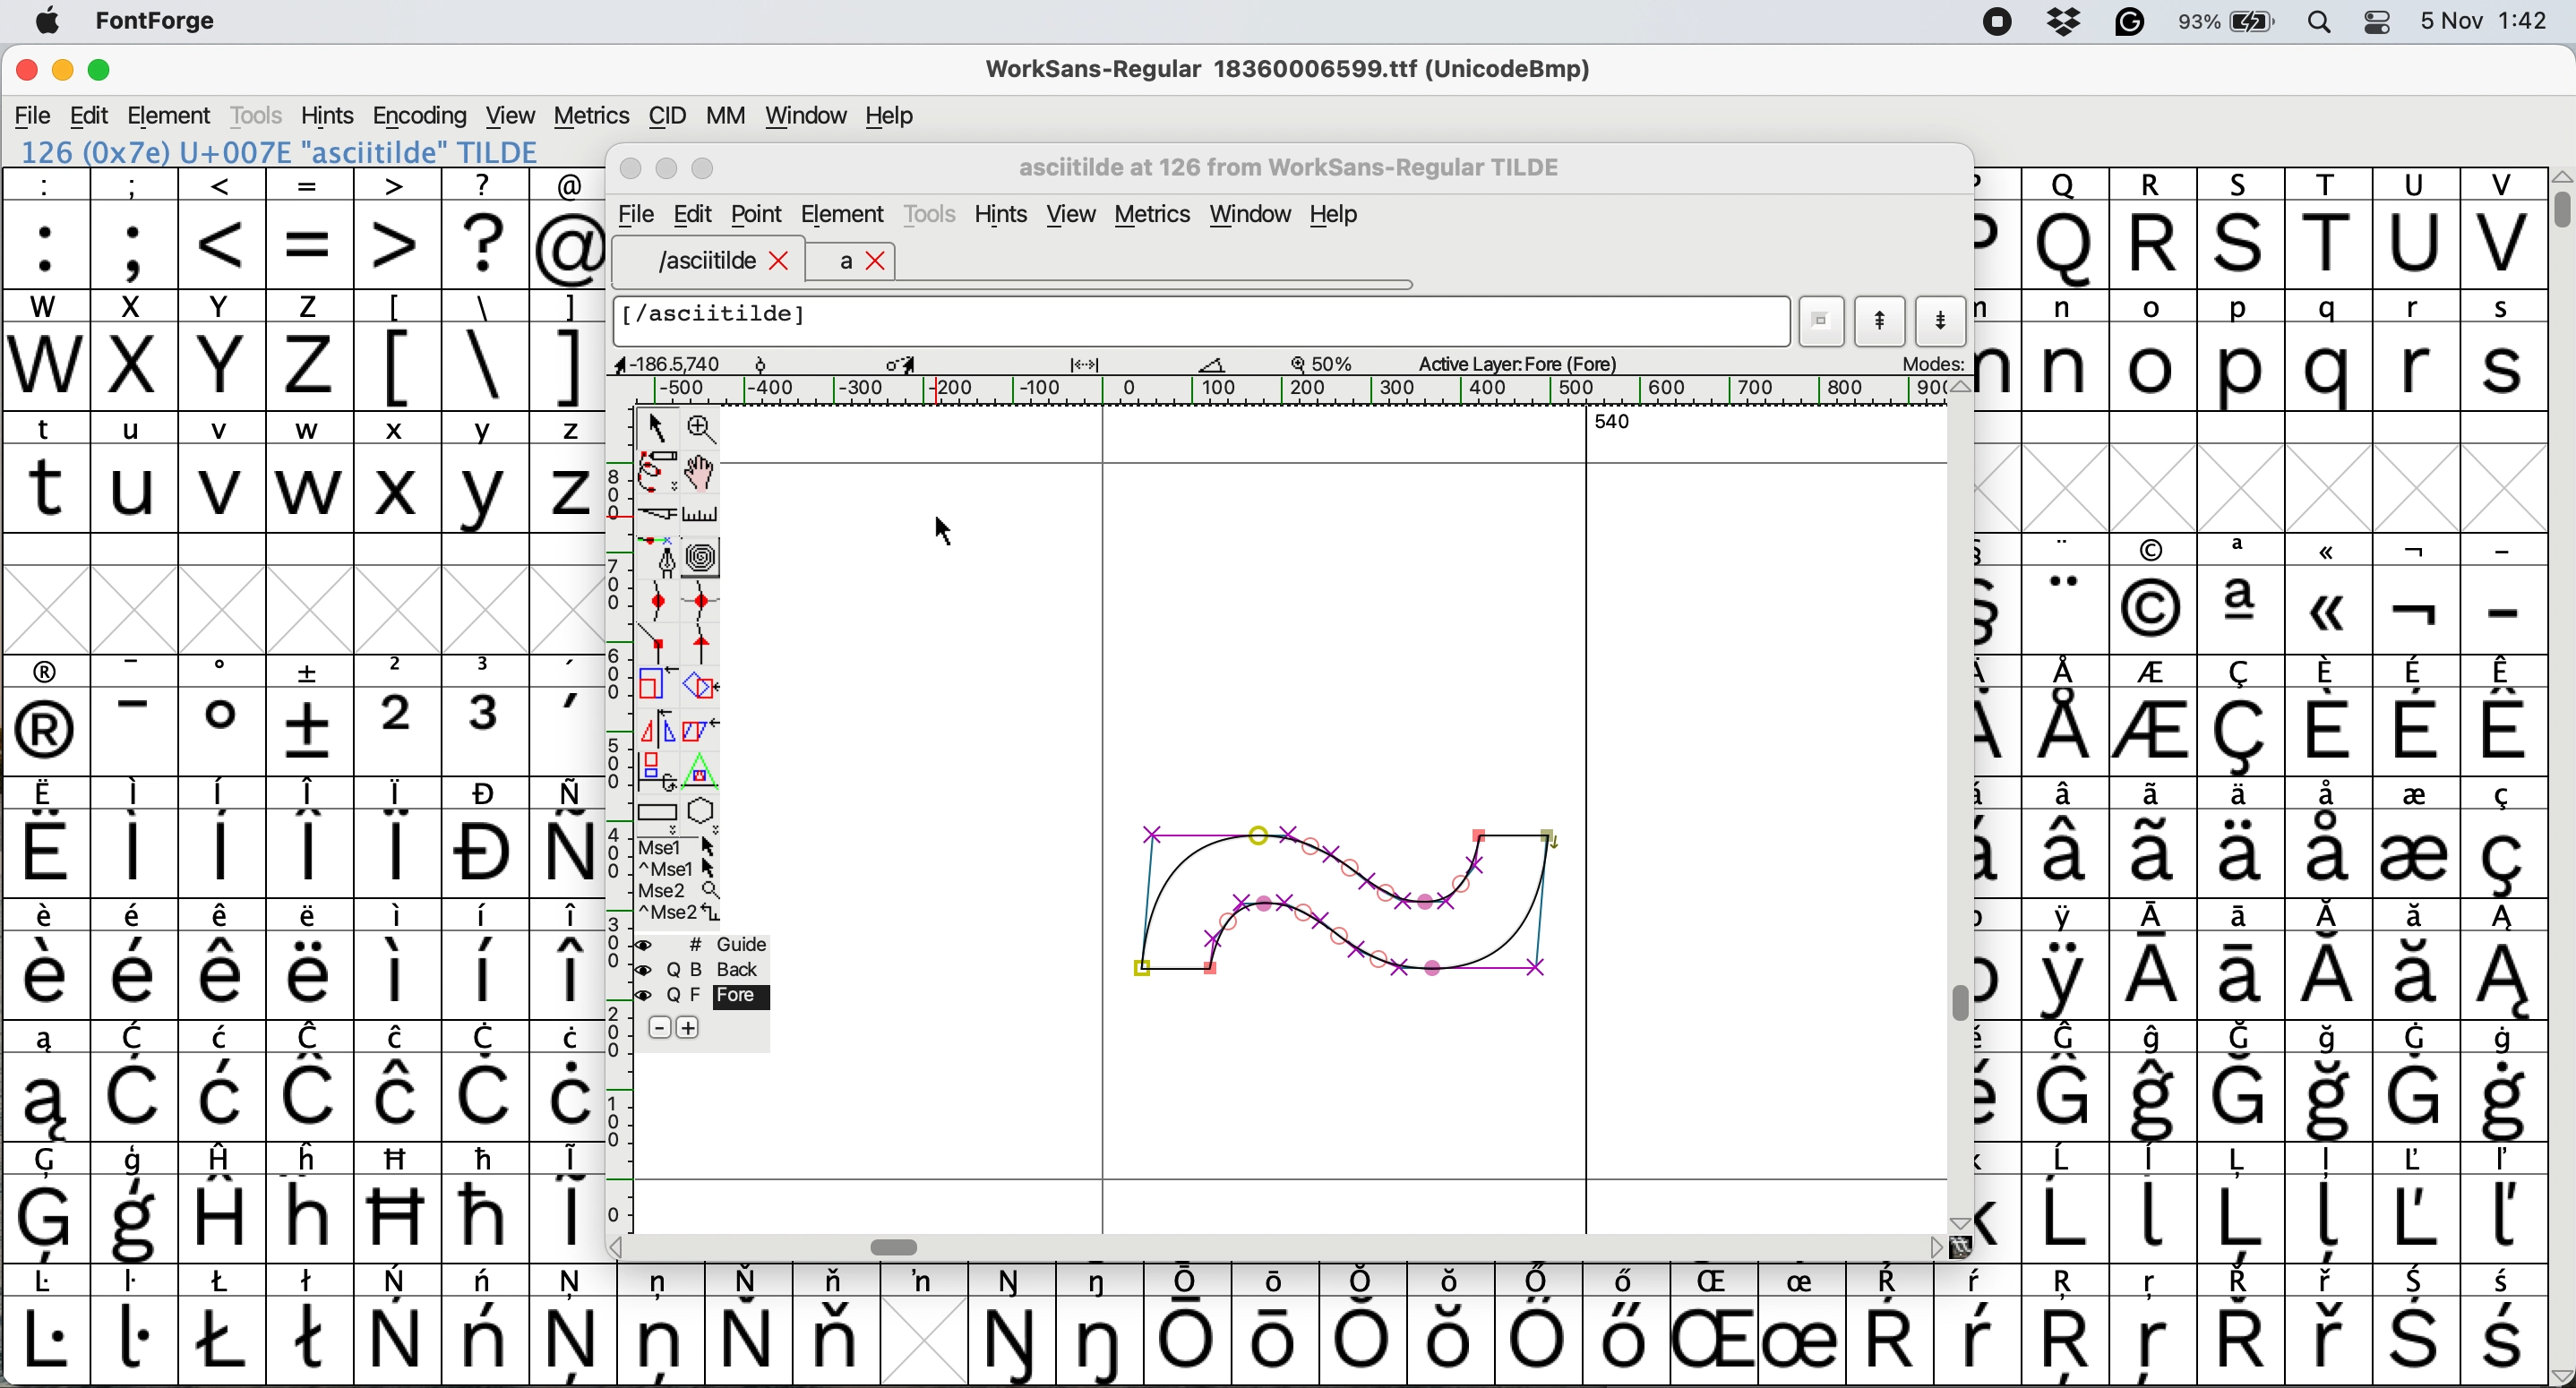 The height and width of the screenshot is (1388, 2576). Describe the element at coordinates (485, 961) in the screenshot. I see `symbol` at that location.